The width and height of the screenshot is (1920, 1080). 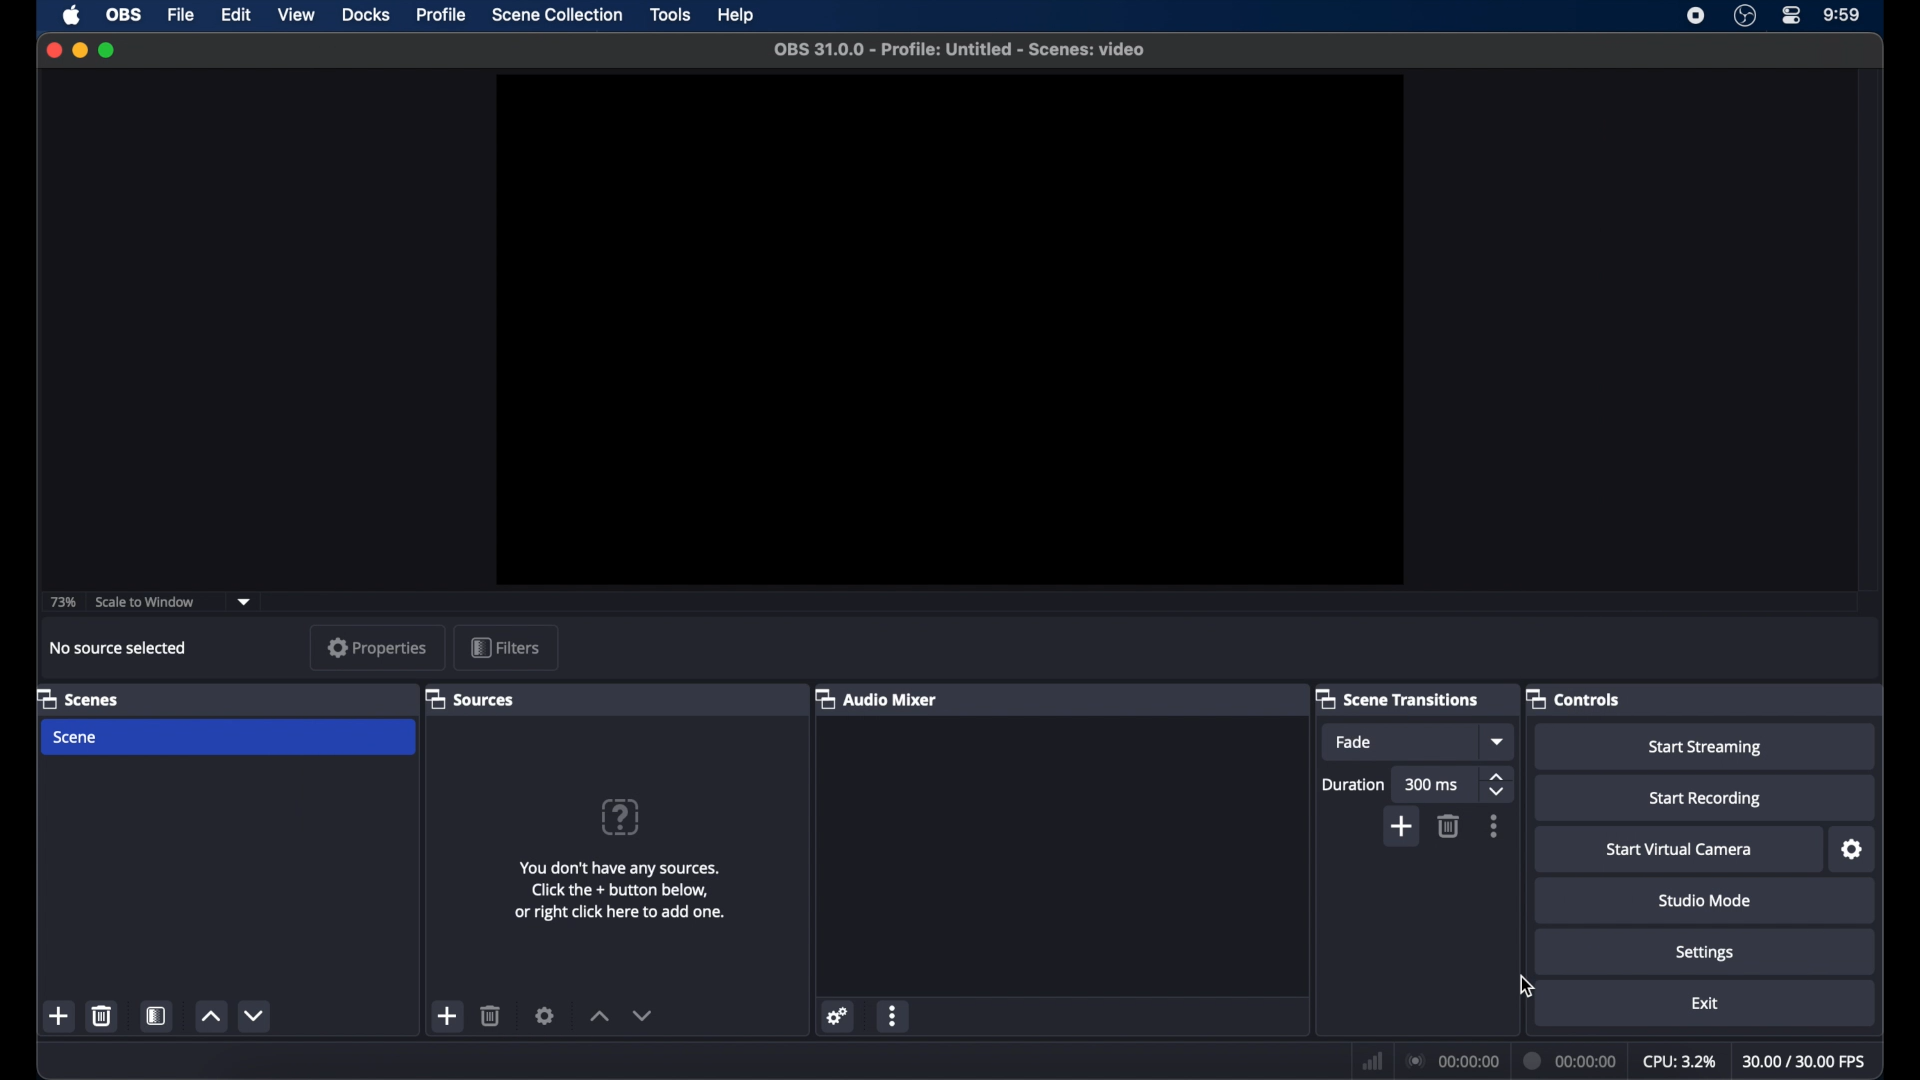 I want to click on no source selected , so click(x=118, y=647).